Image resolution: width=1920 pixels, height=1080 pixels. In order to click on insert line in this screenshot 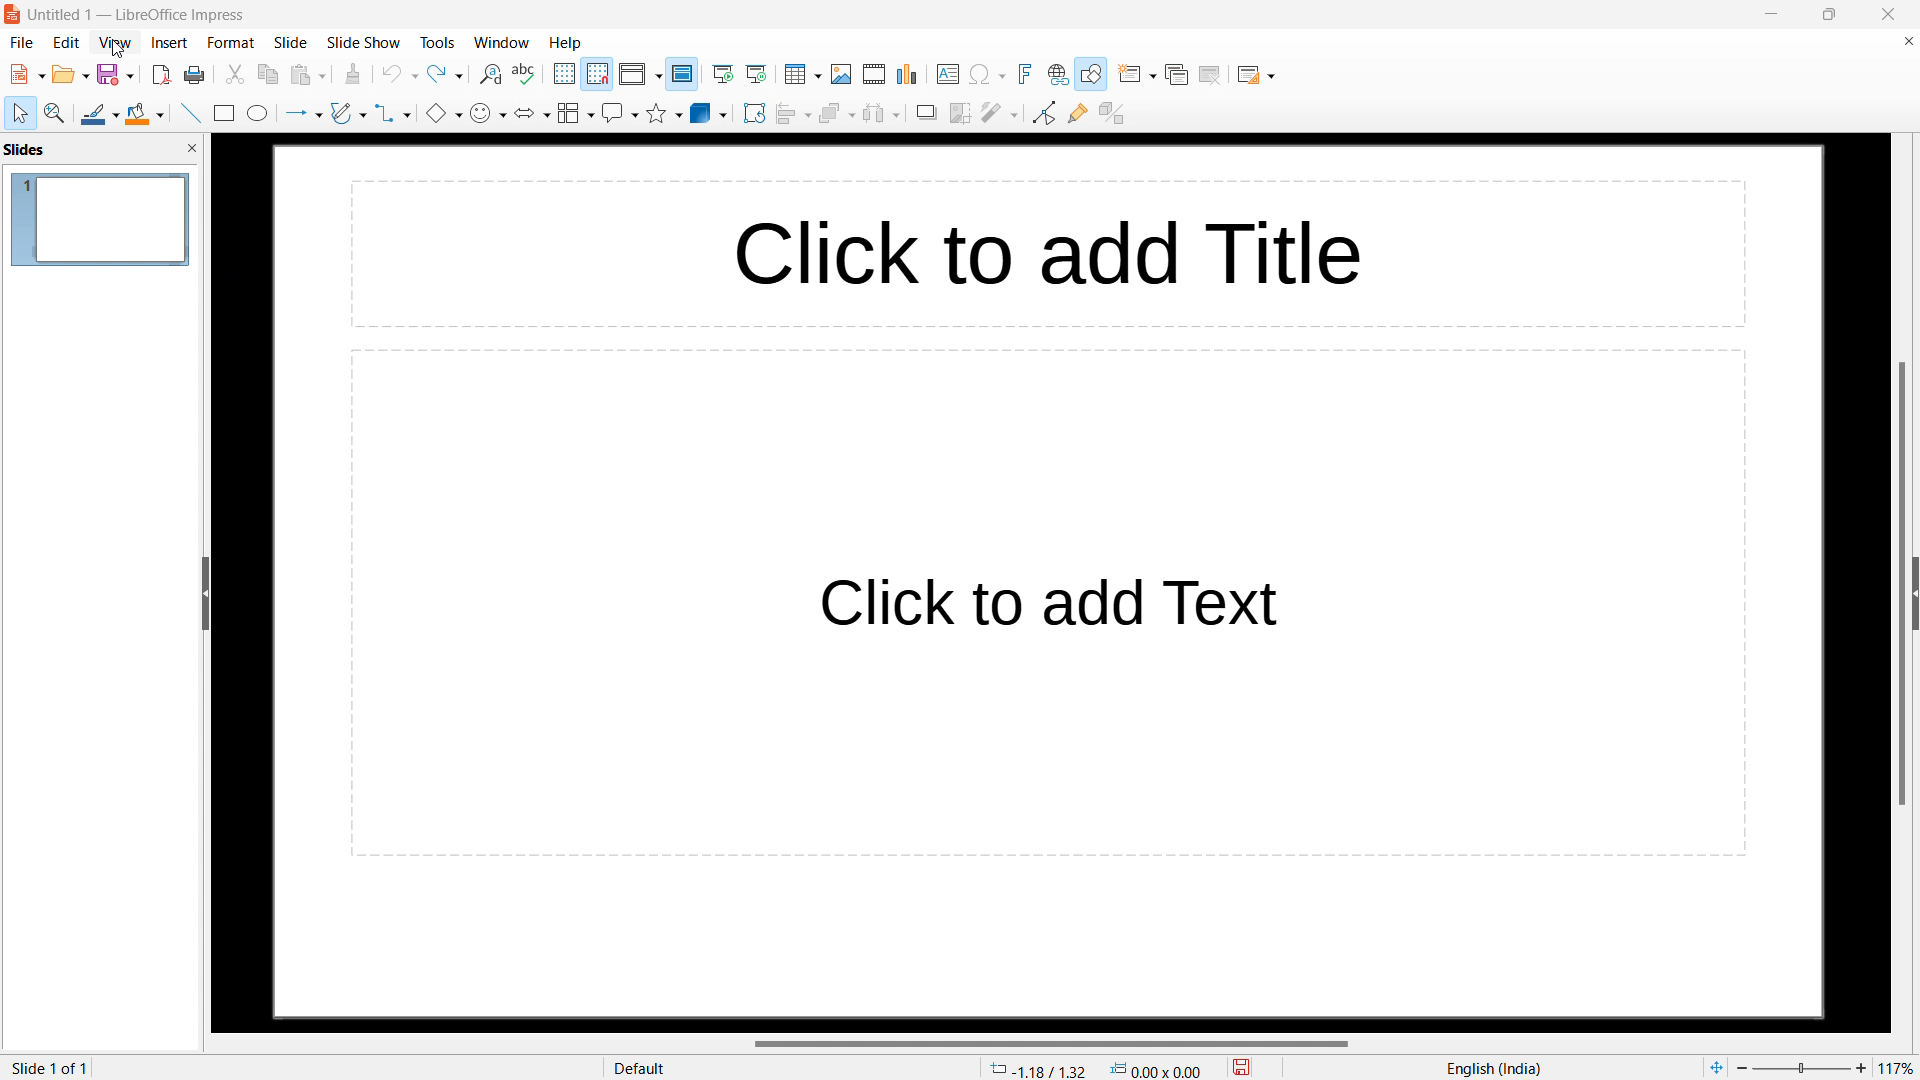, I will do `click(190, 112)`.